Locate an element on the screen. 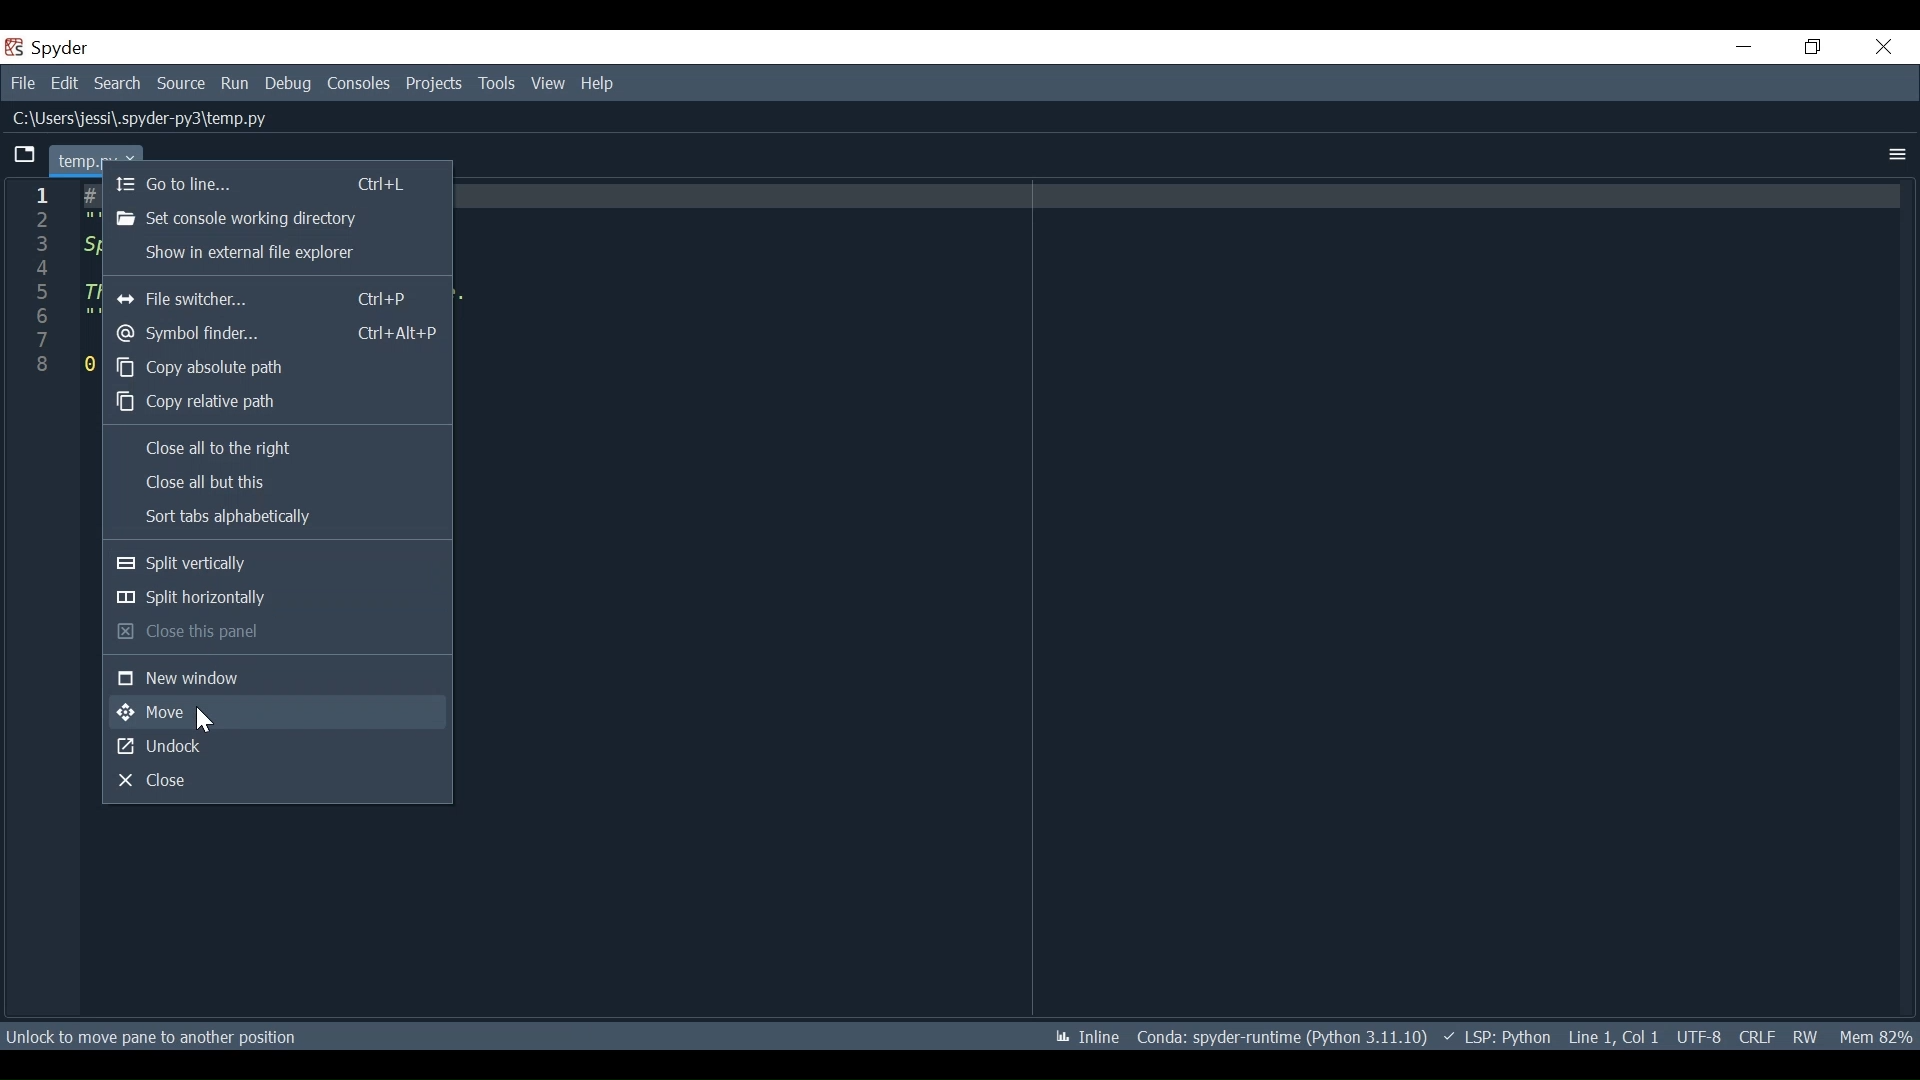 The height and width of the screenshot is (1080, 1920). View is located at coordinates (549, 84).